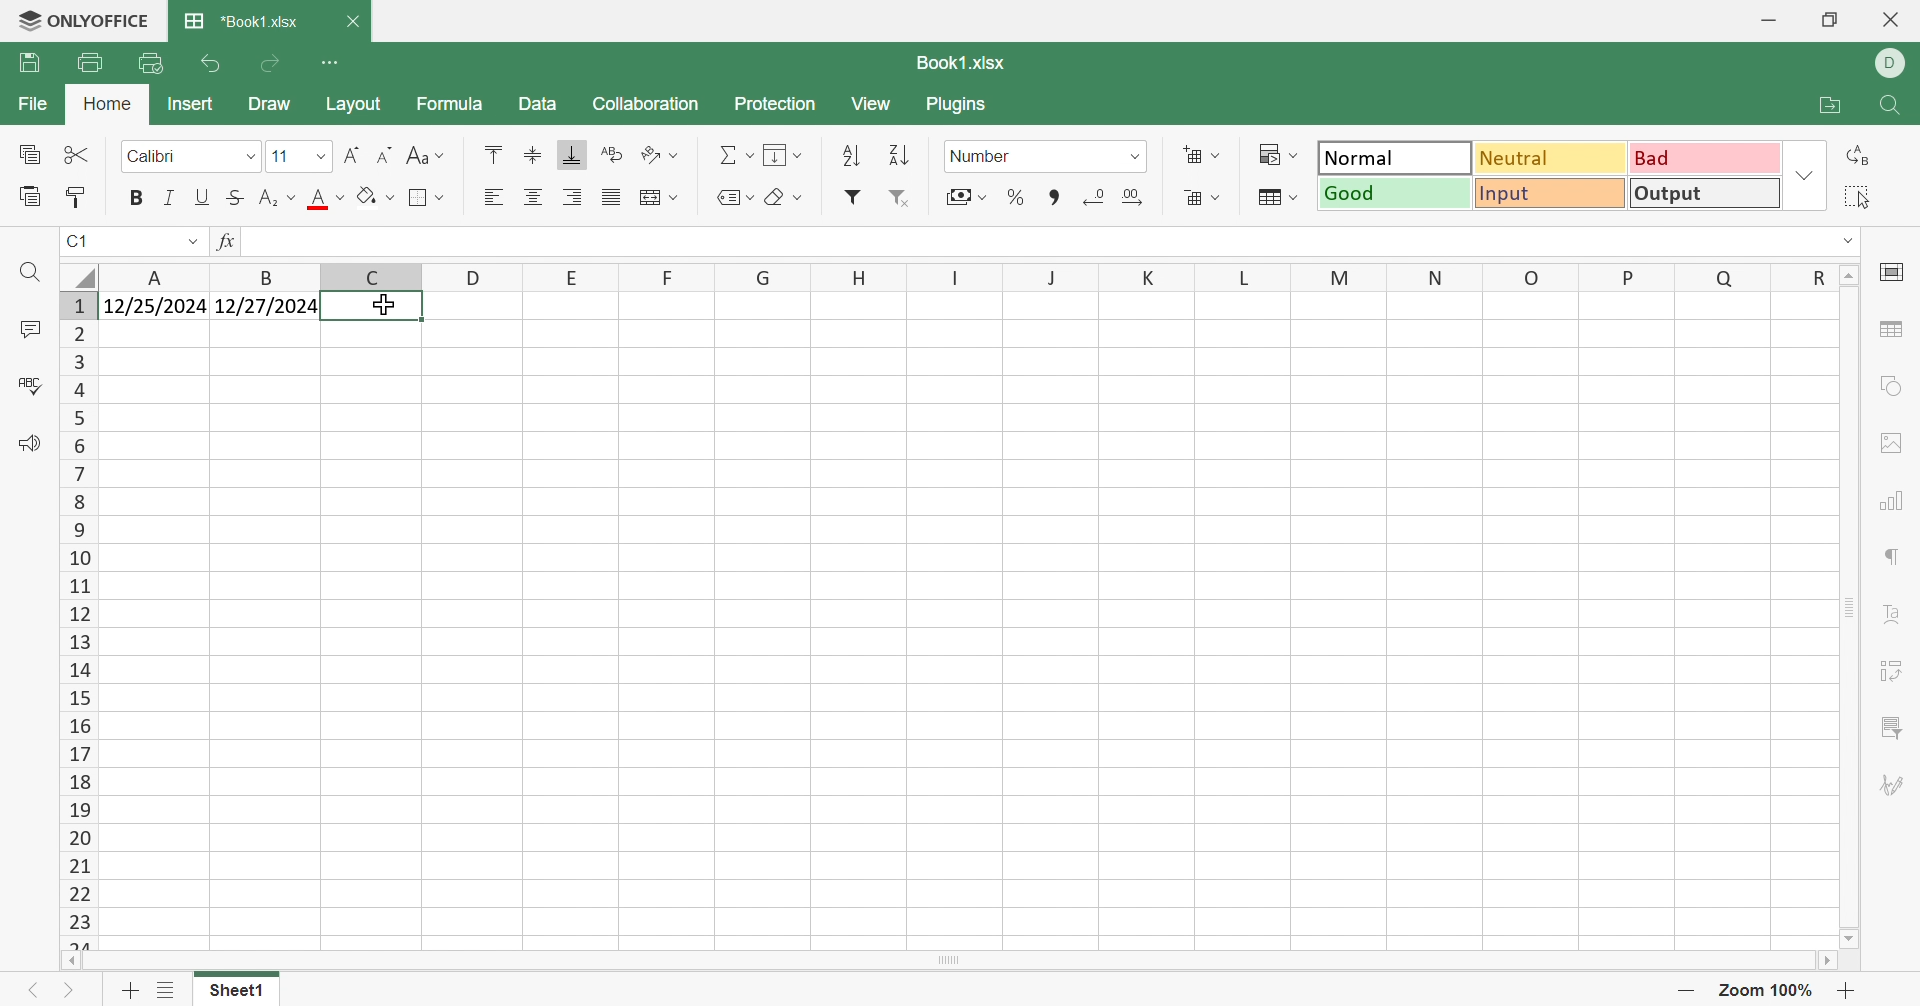 This screenshot has width=1920, height=1006. What do you see at coordinates (1279, 154) in the screenshot?
I see `Conditional formatting` at bounding box center [1279, 154].